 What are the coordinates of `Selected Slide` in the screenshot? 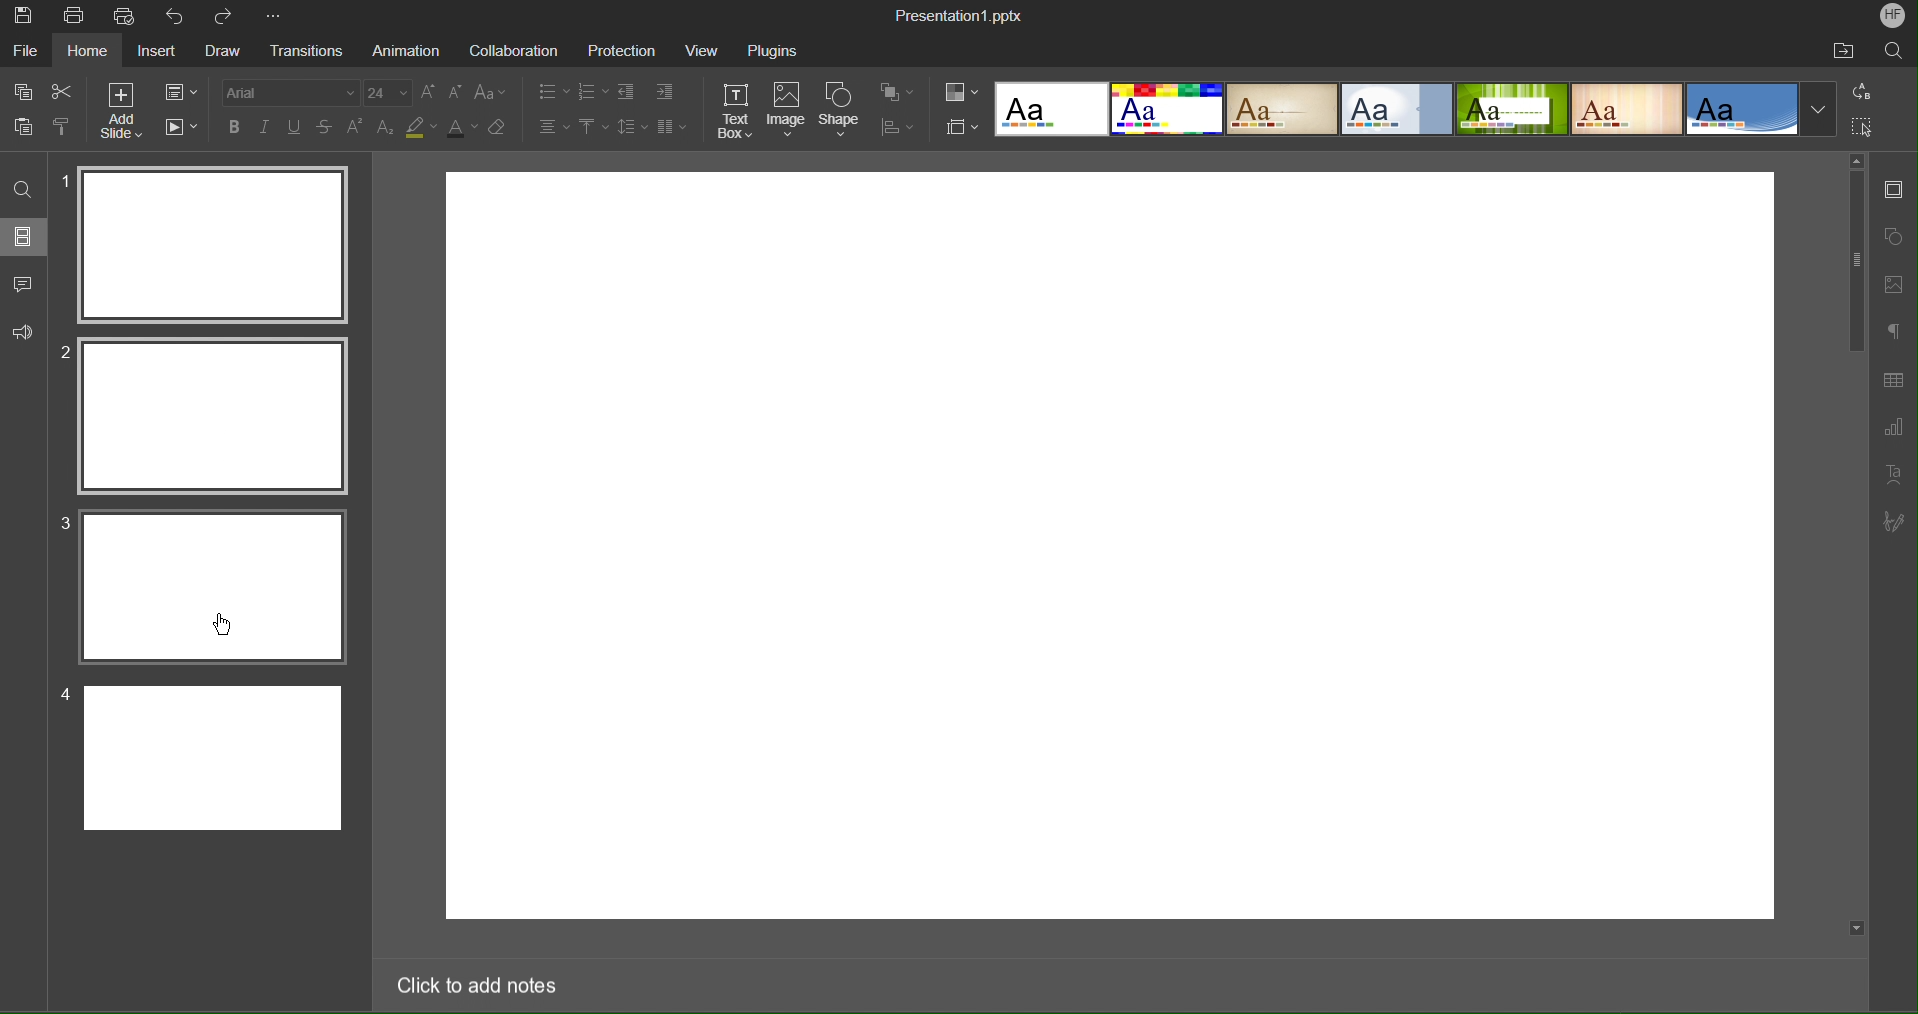 It's located at (213, 416).